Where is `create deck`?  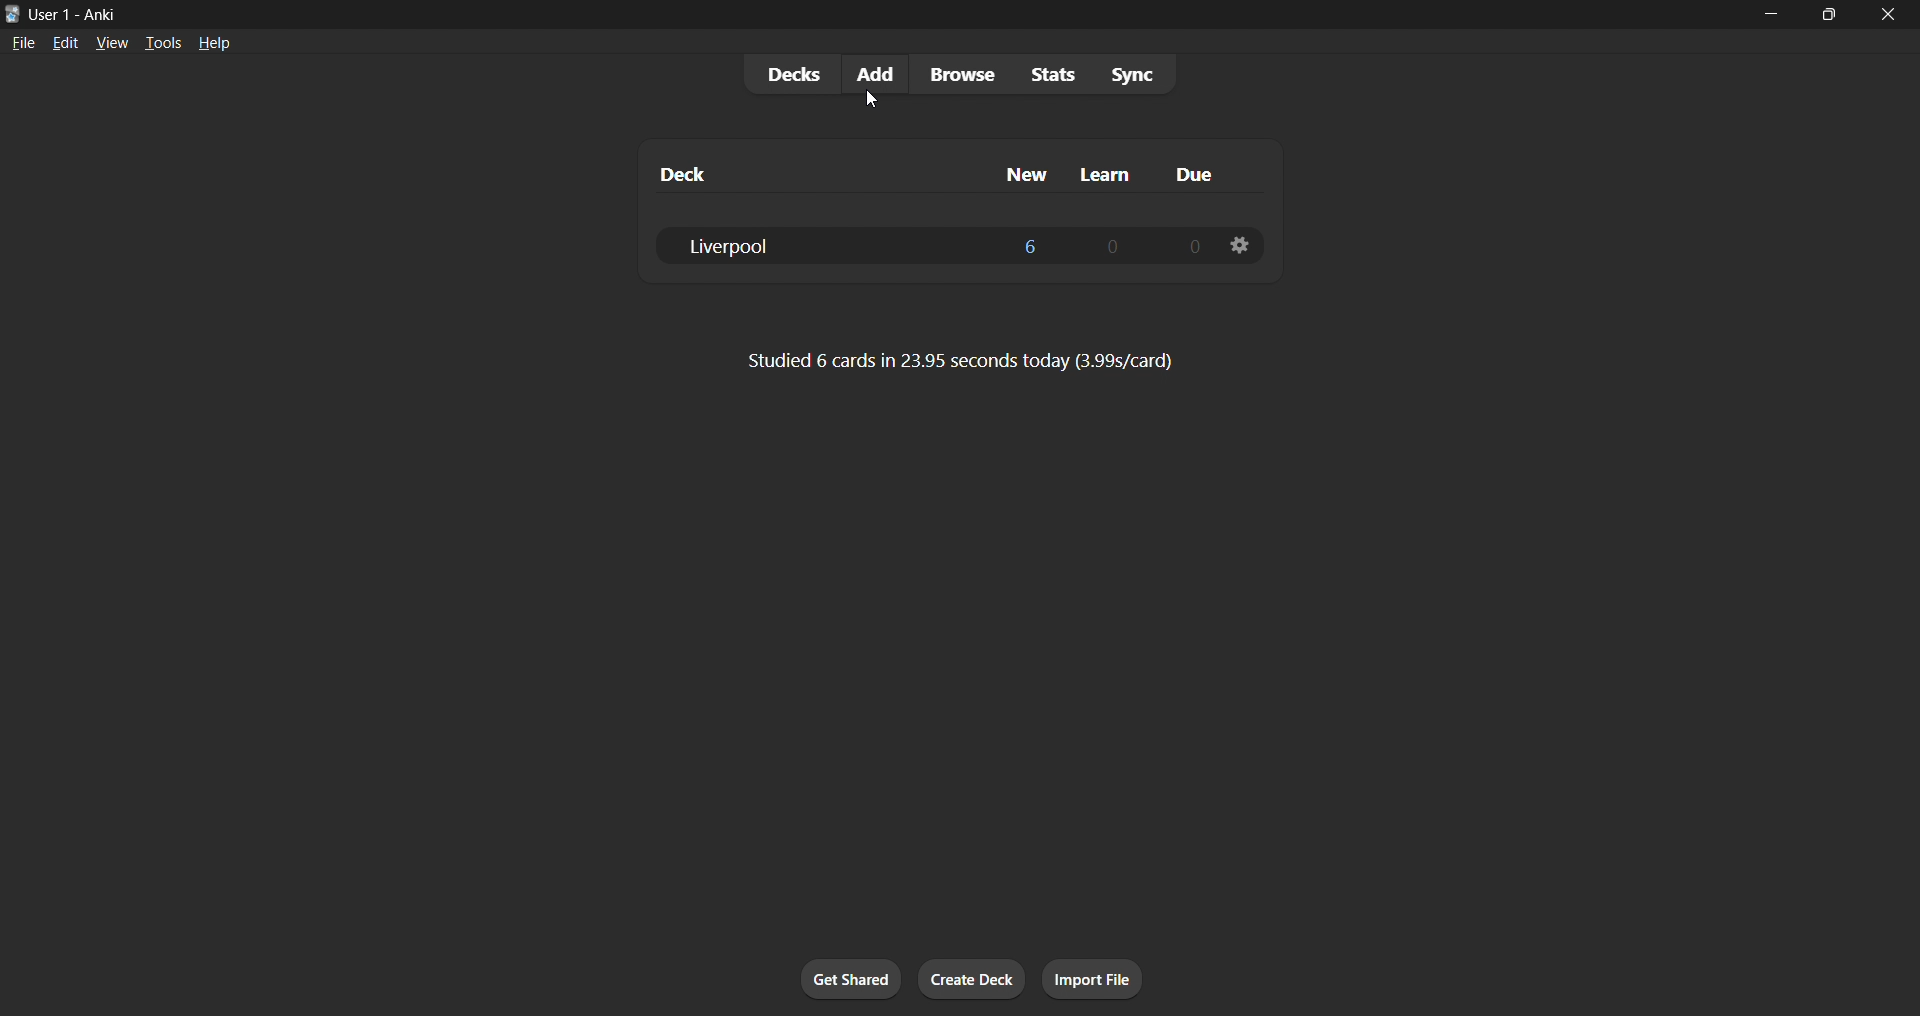
create deck is located at coordinates (972, 979).